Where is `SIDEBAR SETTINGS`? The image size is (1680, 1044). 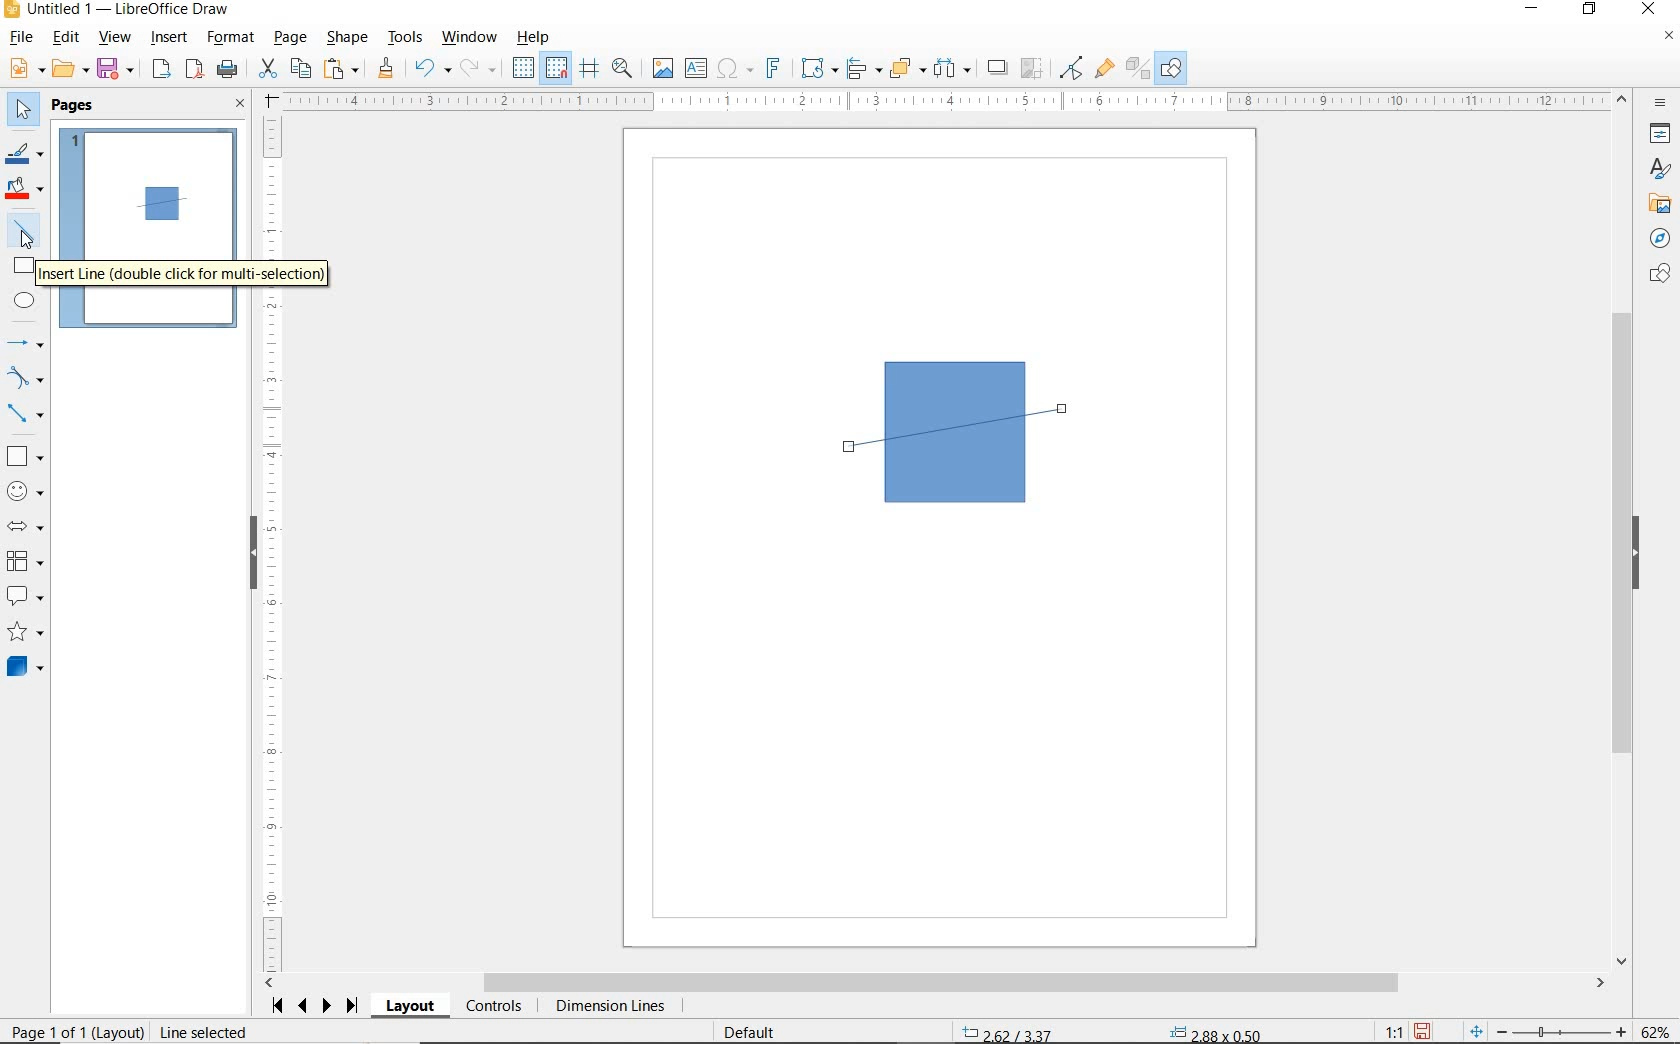 SIDEBAR SETTINGS is located at coordinates (1662, 104).